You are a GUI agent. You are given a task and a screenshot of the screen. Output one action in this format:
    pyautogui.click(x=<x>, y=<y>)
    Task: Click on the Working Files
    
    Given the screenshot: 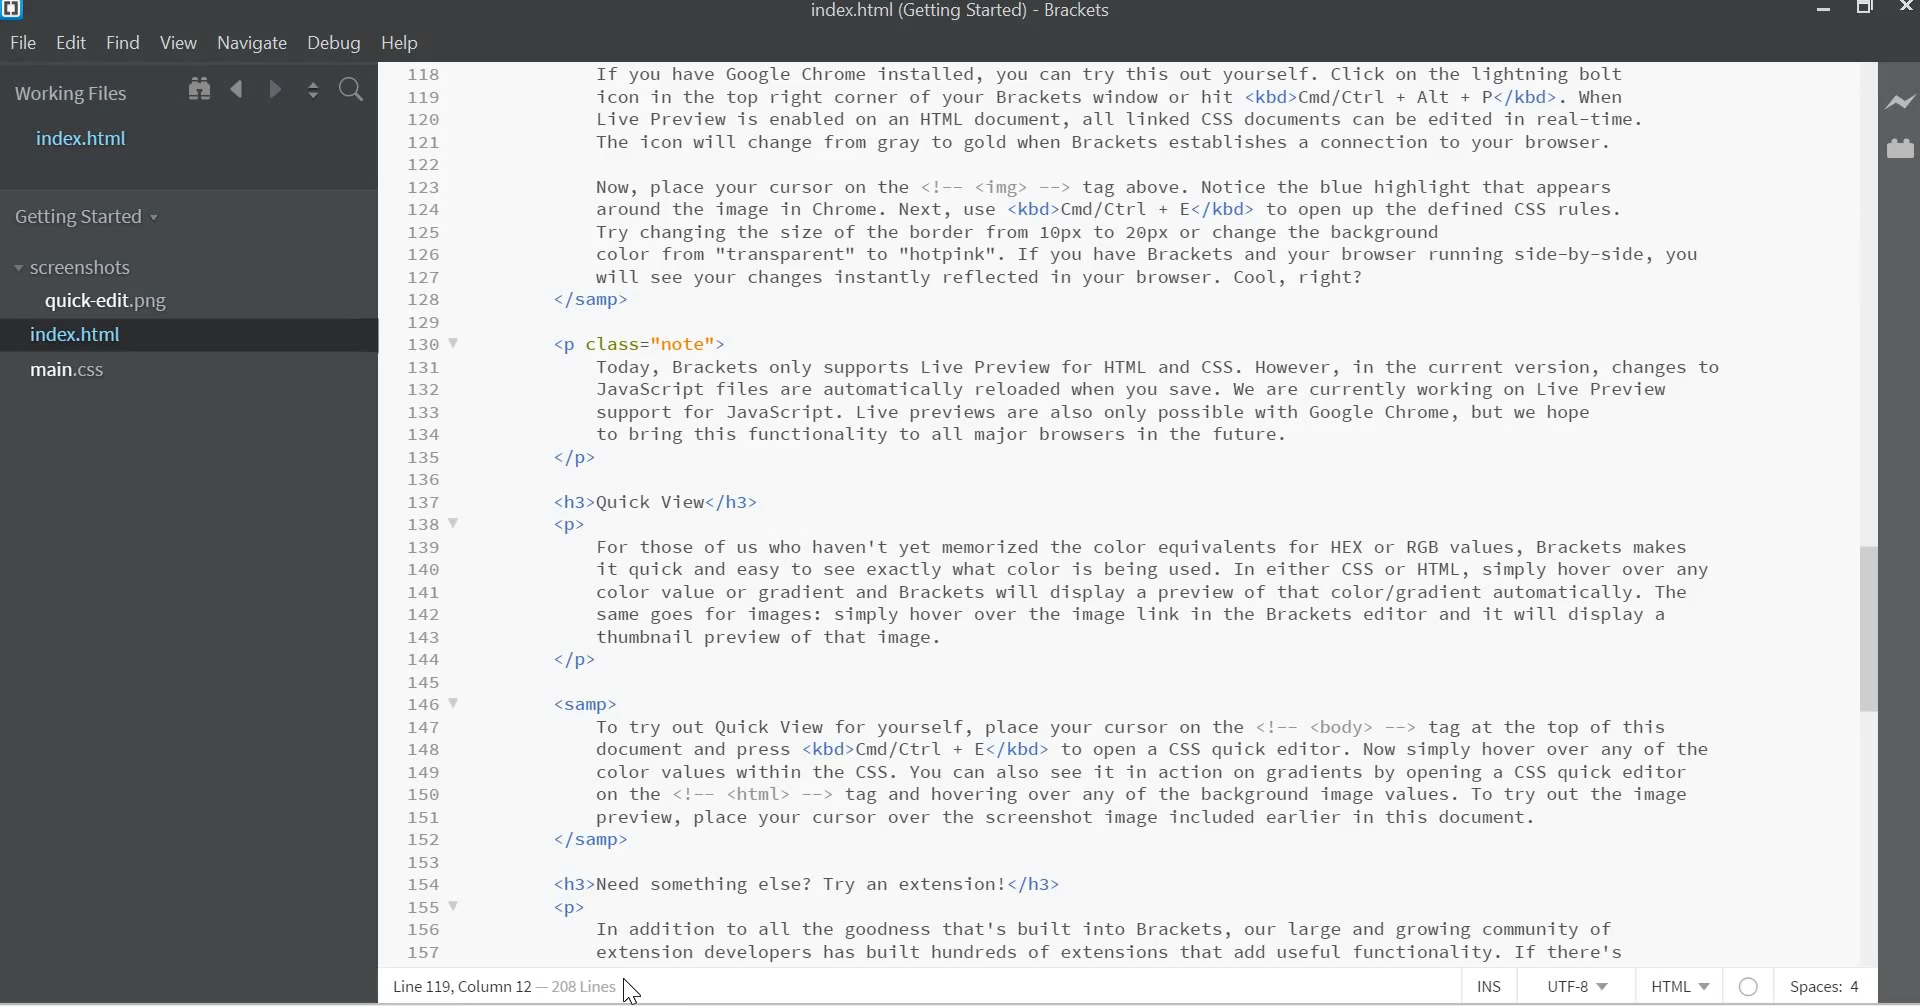 What is the action you would take?
    pyautogui.click(x=75, y=96)
    